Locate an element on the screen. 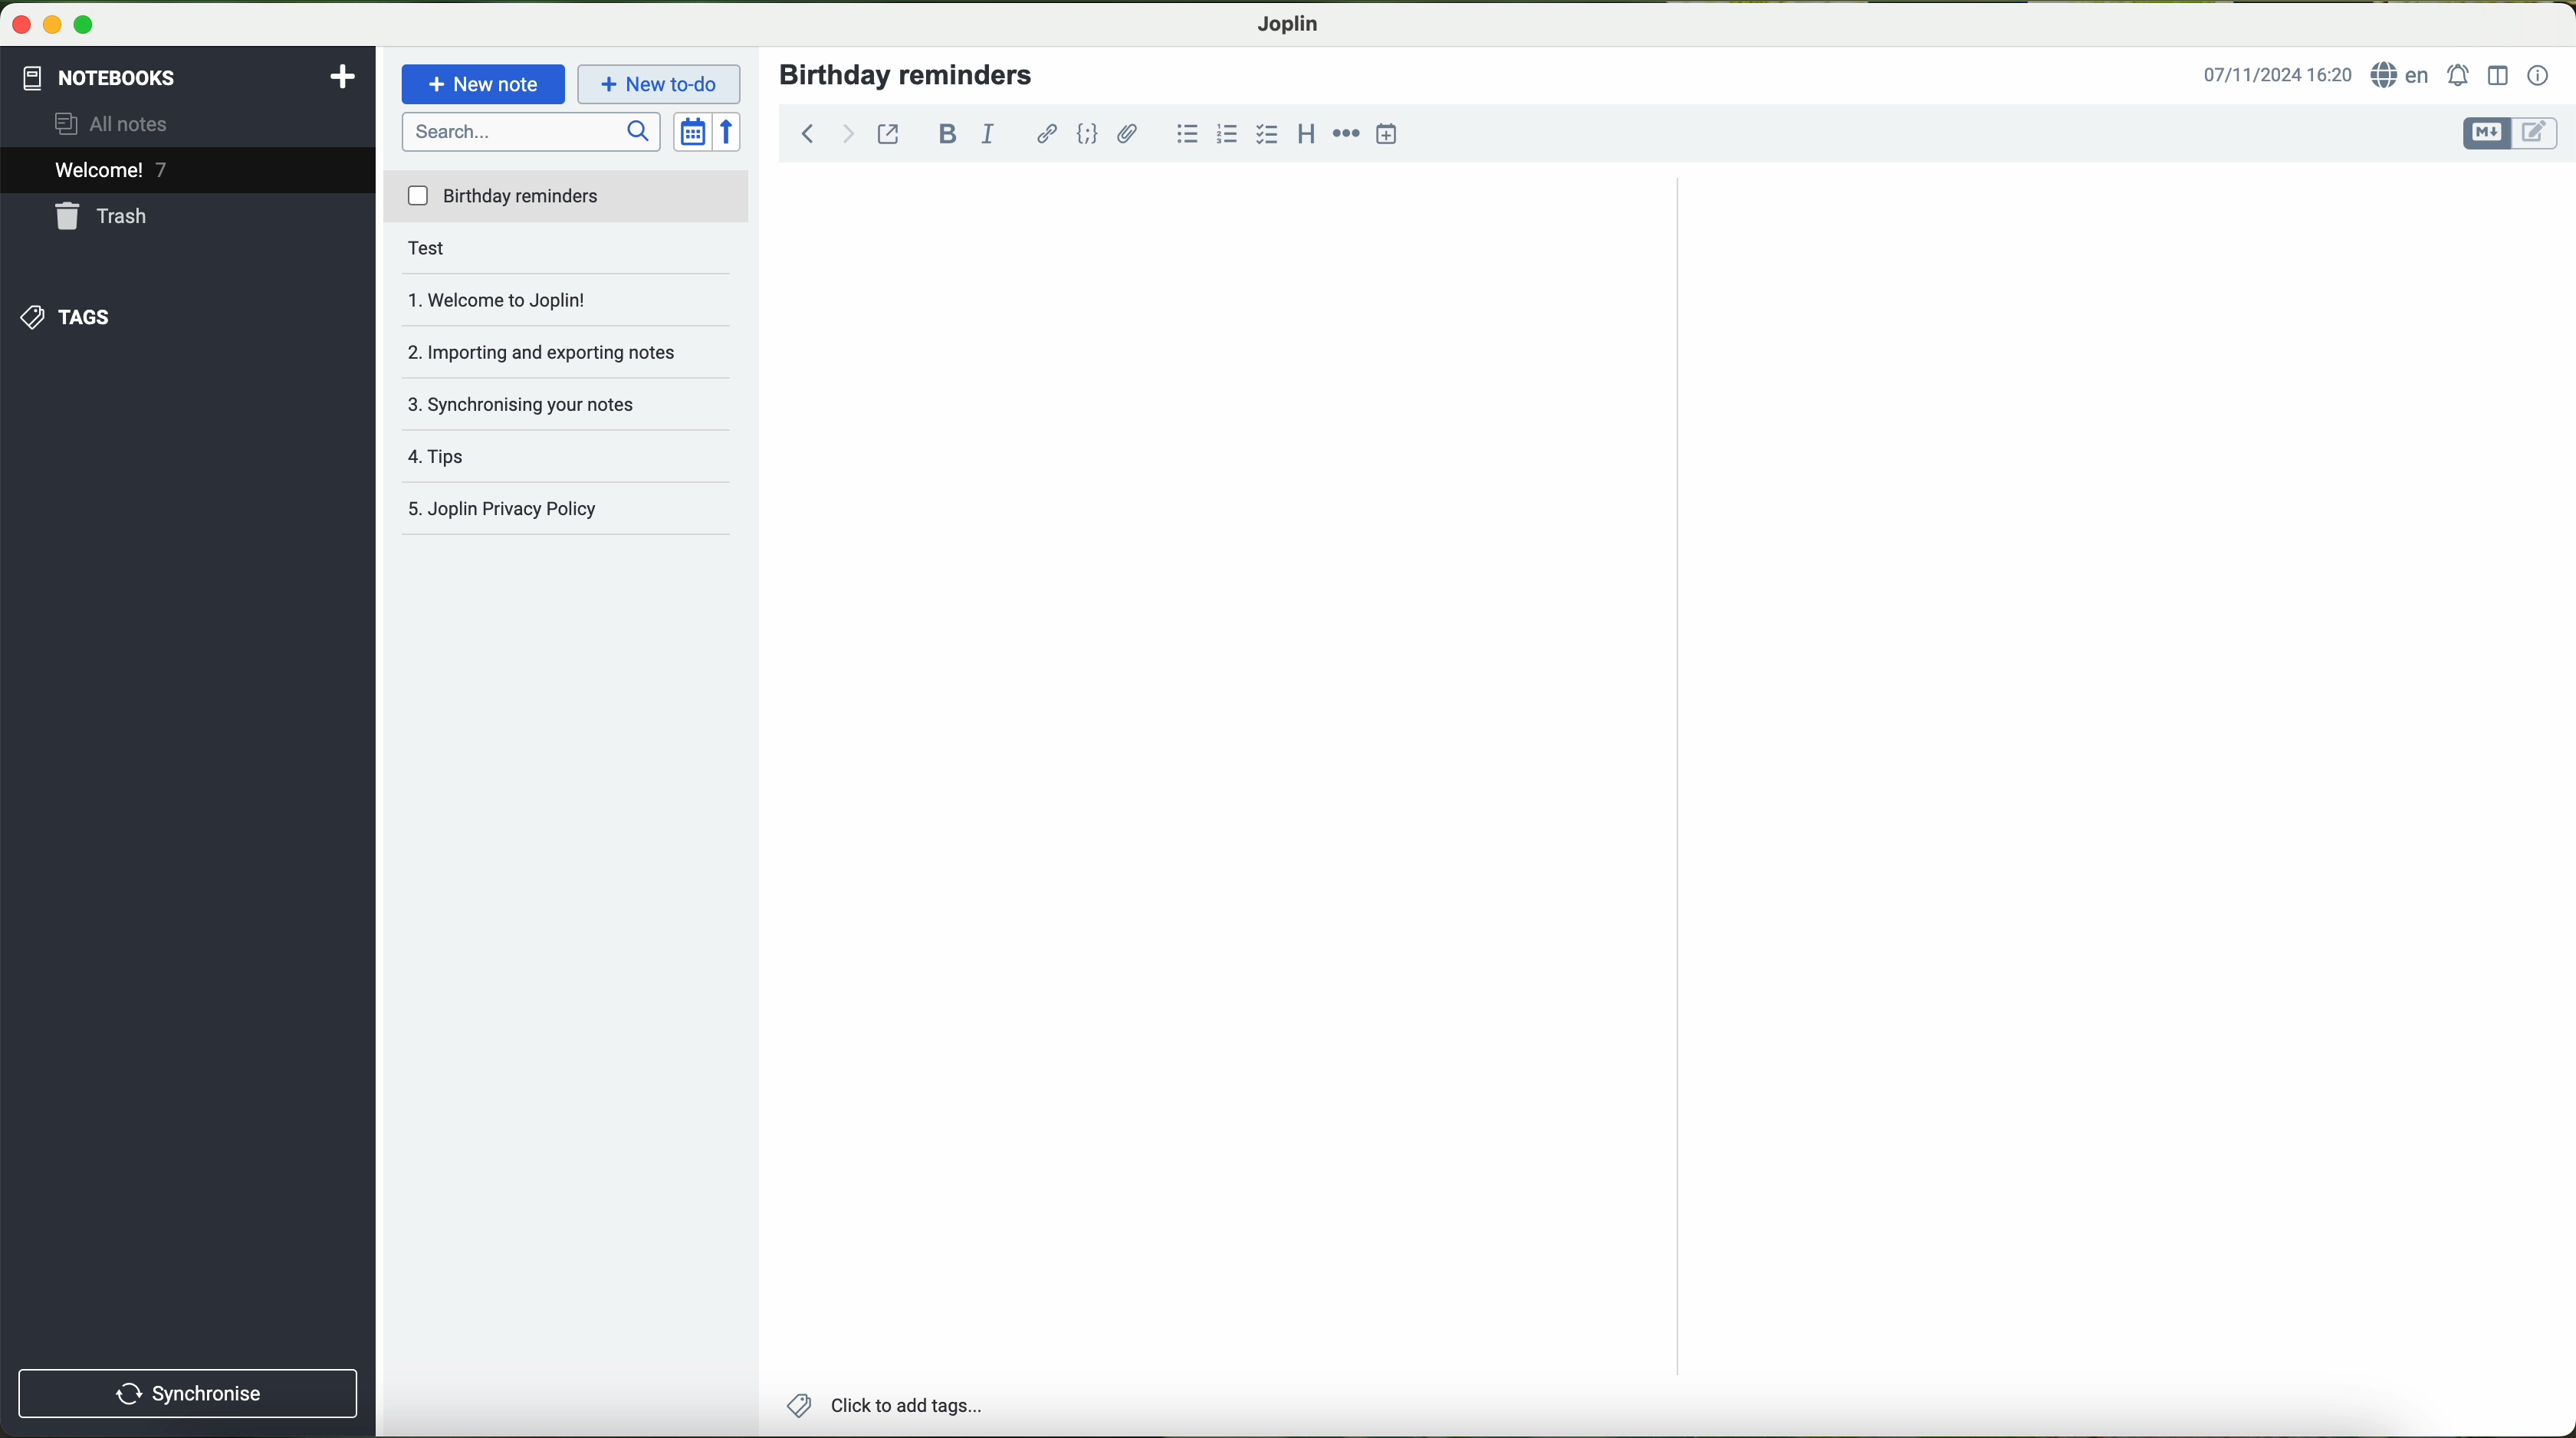 The width and height of the screenshot is (2576, 1438). search bar is located at coordinates (531, 134).